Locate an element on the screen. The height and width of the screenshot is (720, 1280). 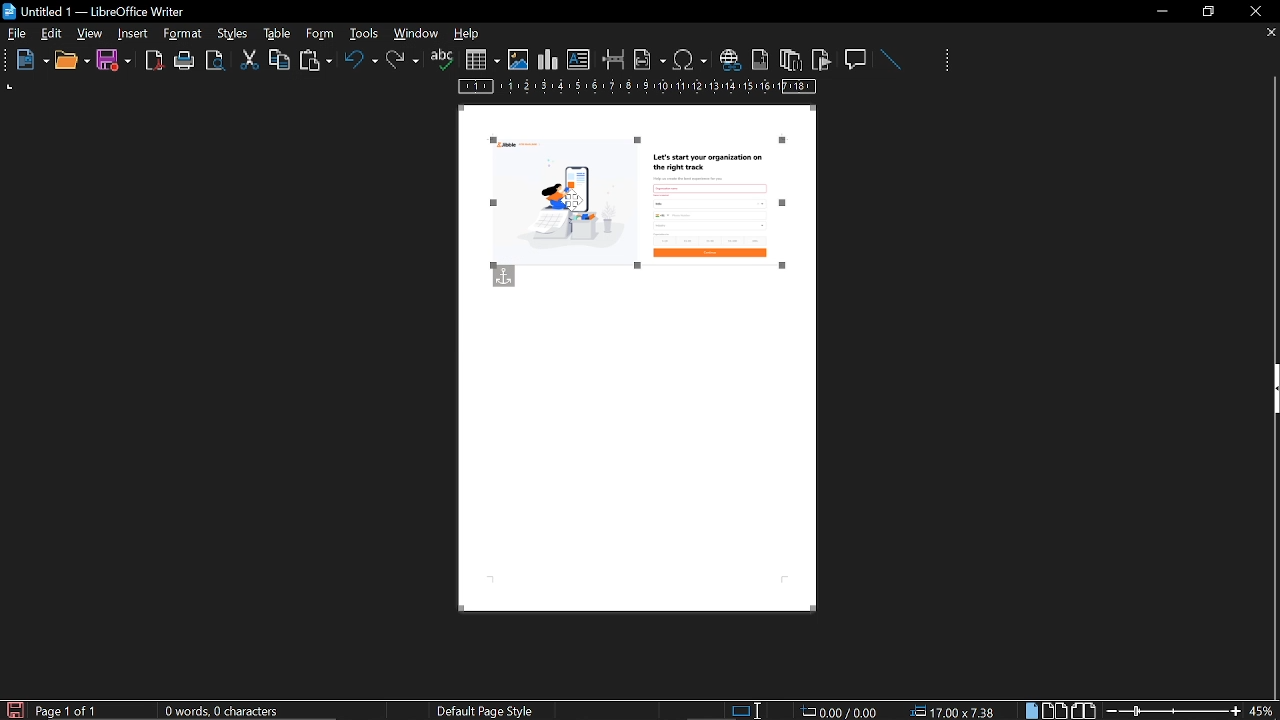
edit is located at coordinates (52, 35).